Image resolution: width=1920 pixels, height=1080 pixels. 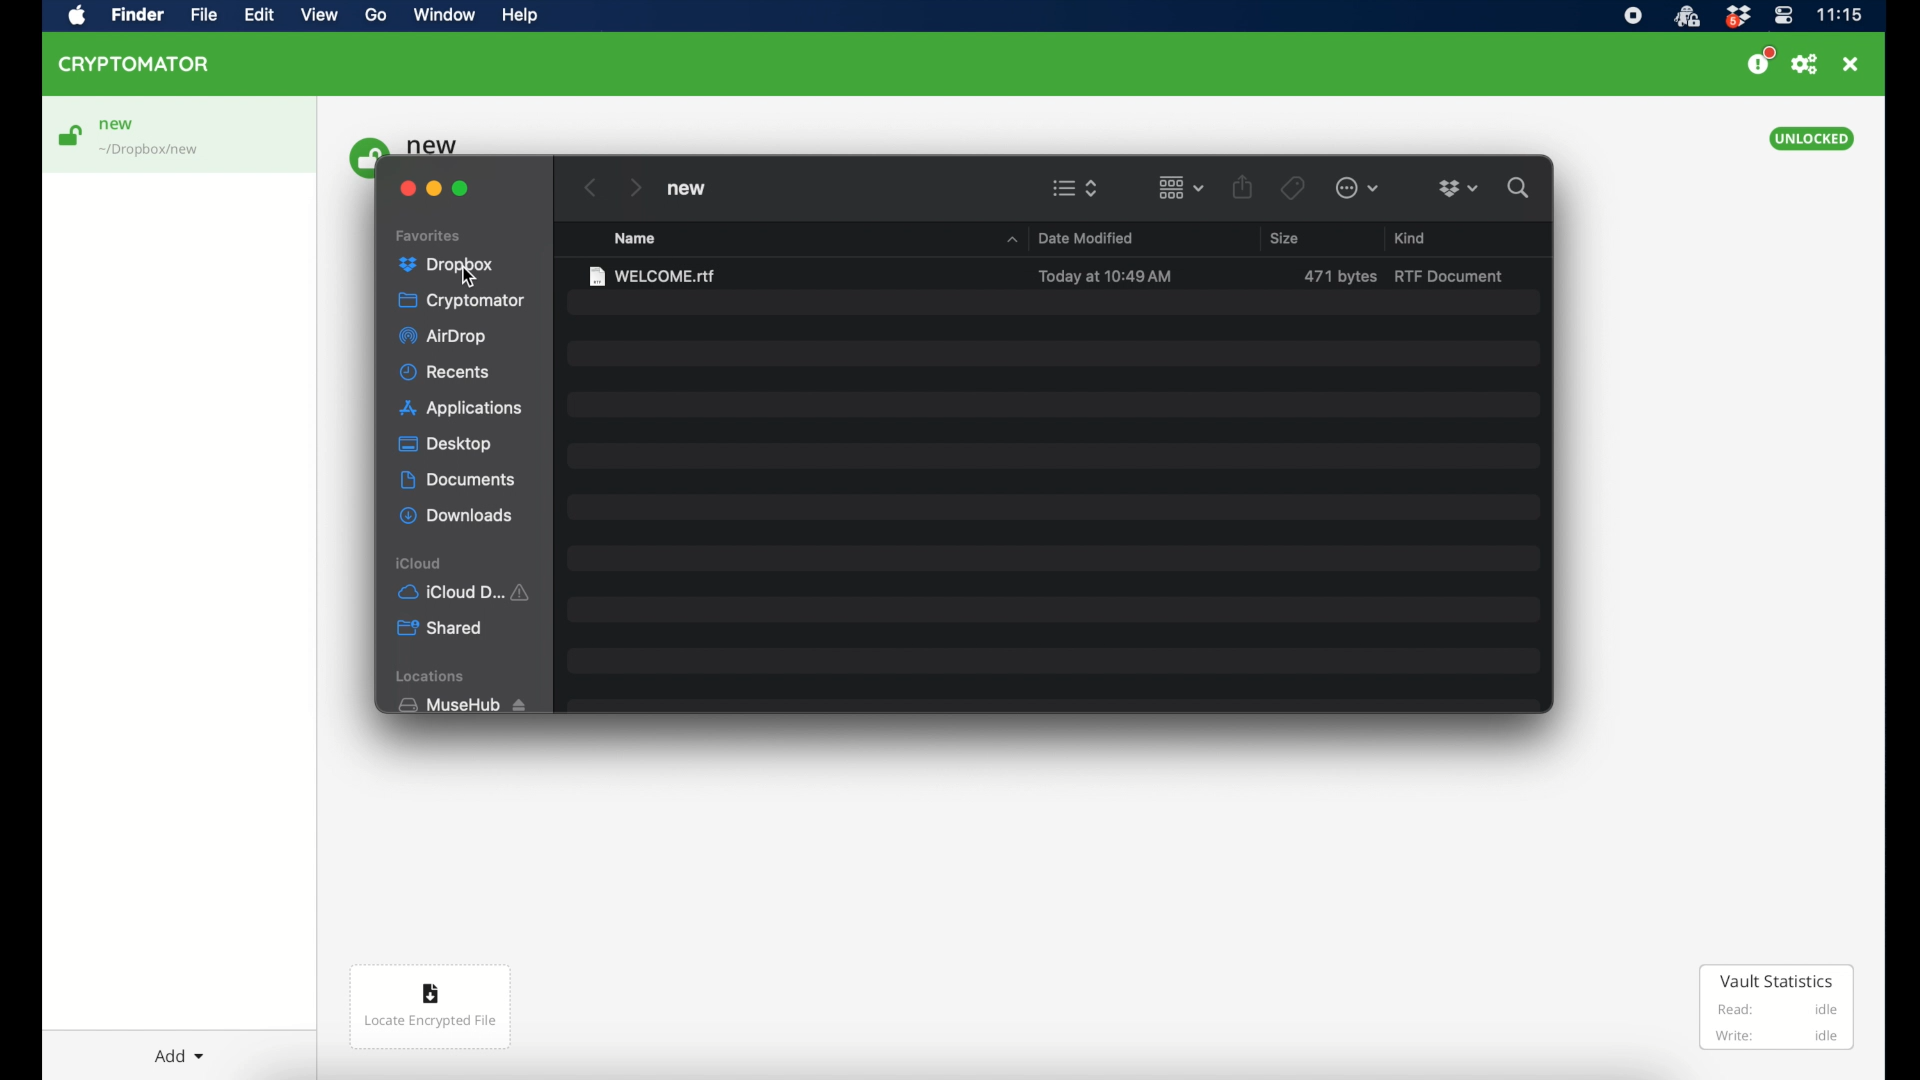 I want to click on date, so click(x=1105, y=277).